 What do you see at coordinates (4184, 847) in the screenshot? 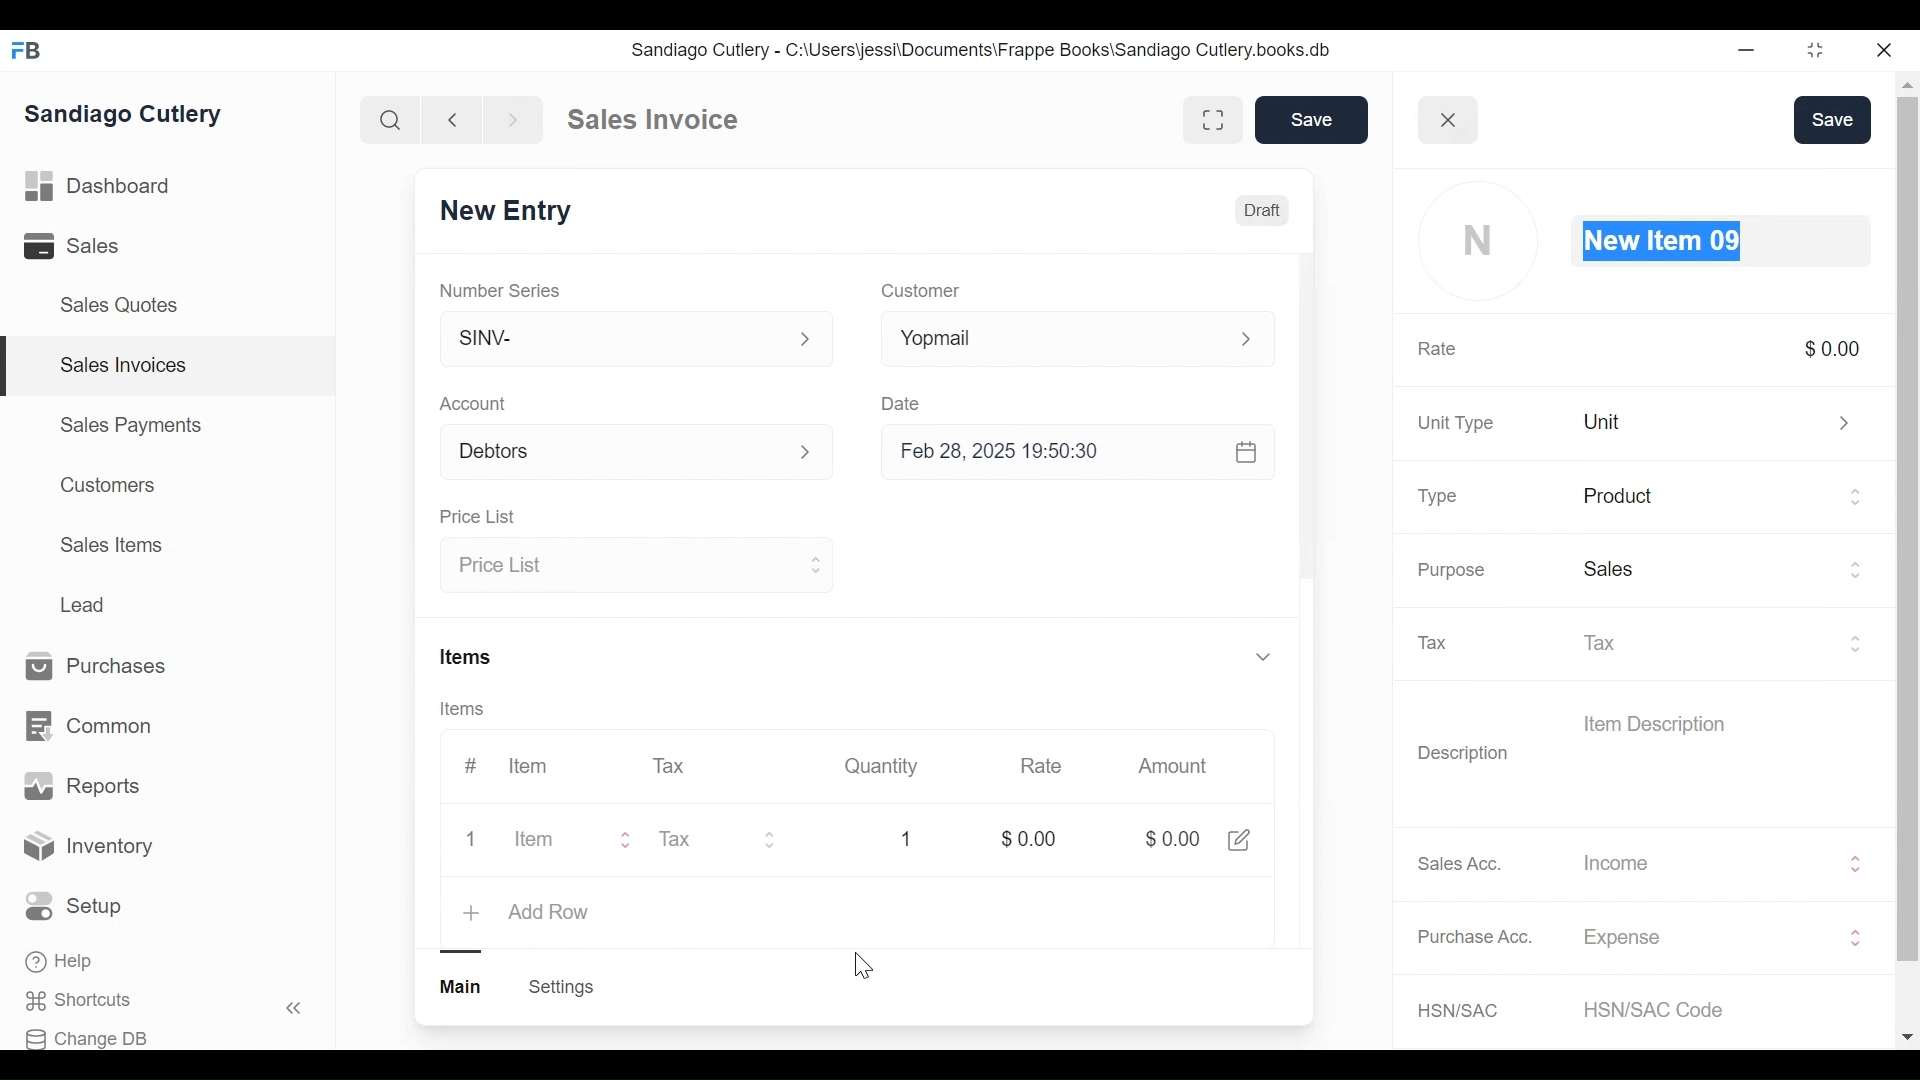
I see `scrollbar` at bounding box center [4184, 847].